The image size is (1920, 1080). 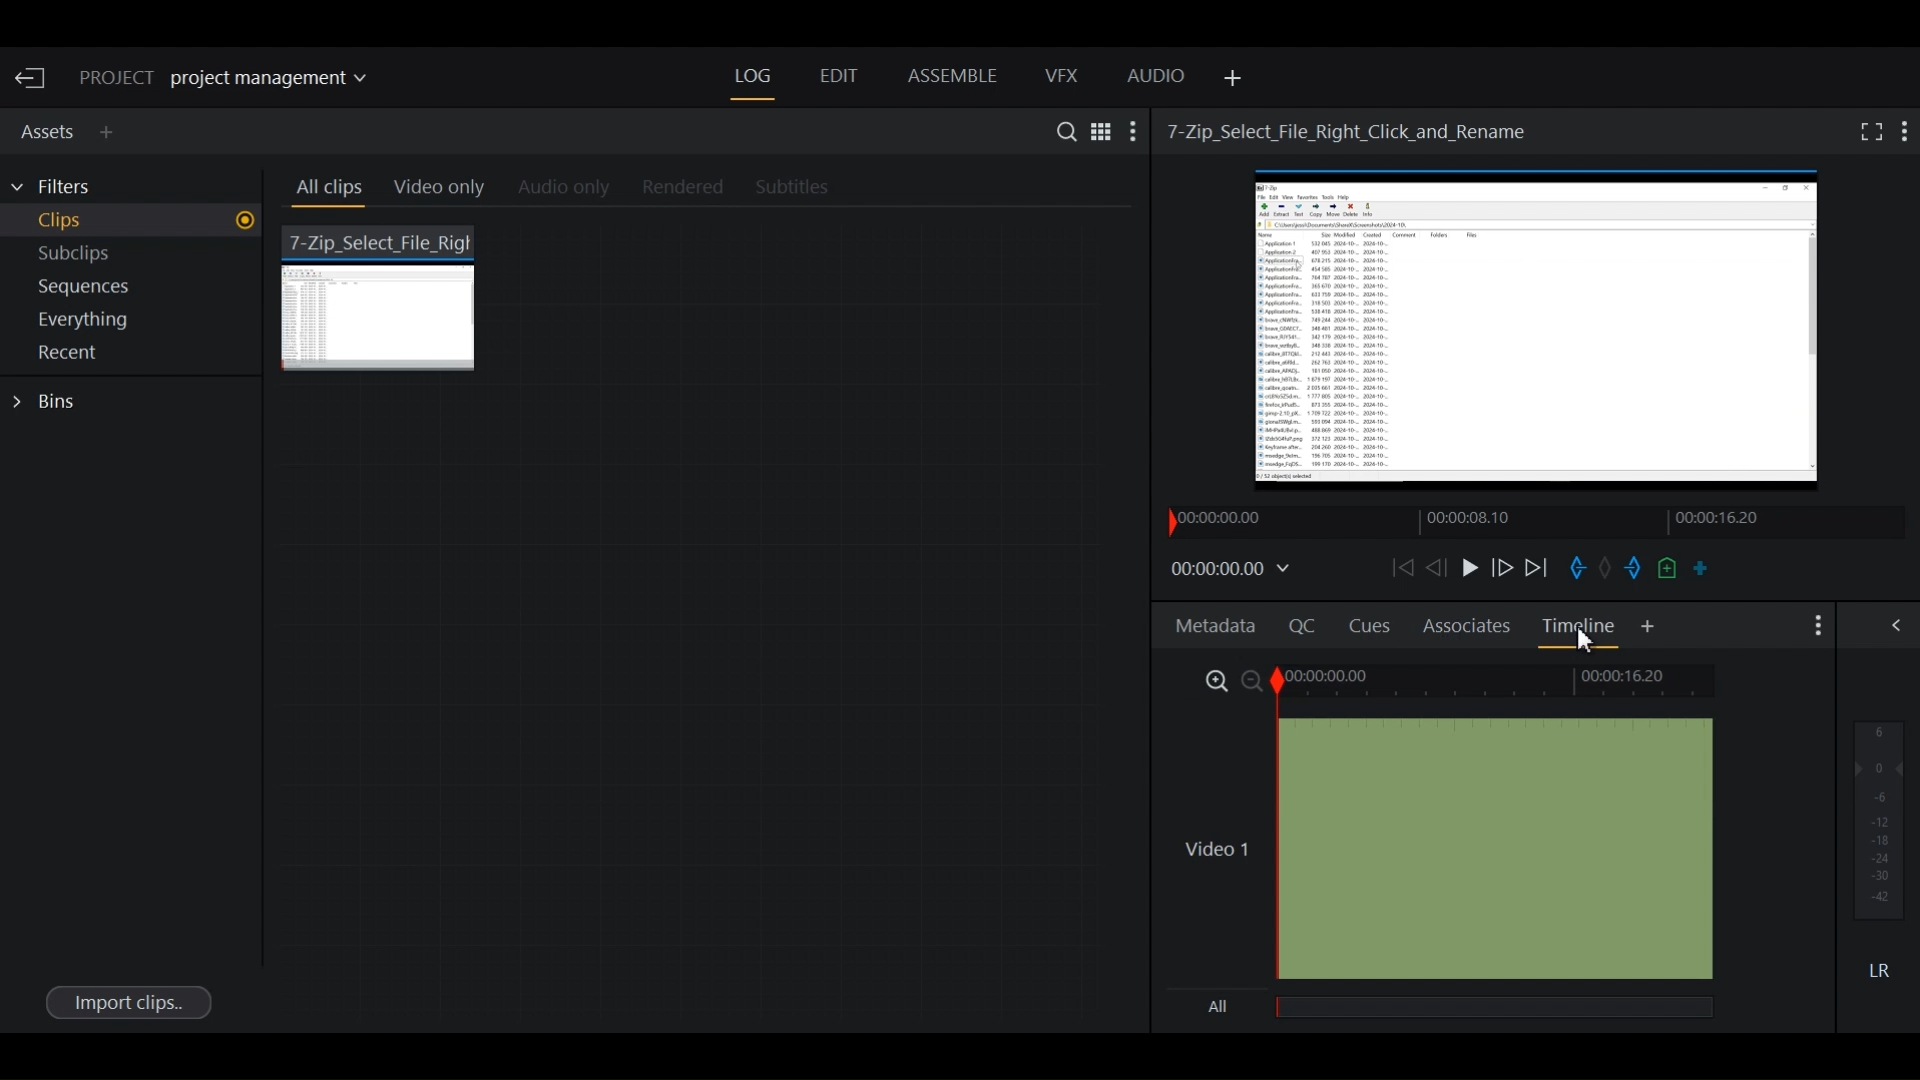 What do you see at coordinates (1540, 335) in the screenshot?
I see `Media Viewer` at bounding box center [1540, 335].